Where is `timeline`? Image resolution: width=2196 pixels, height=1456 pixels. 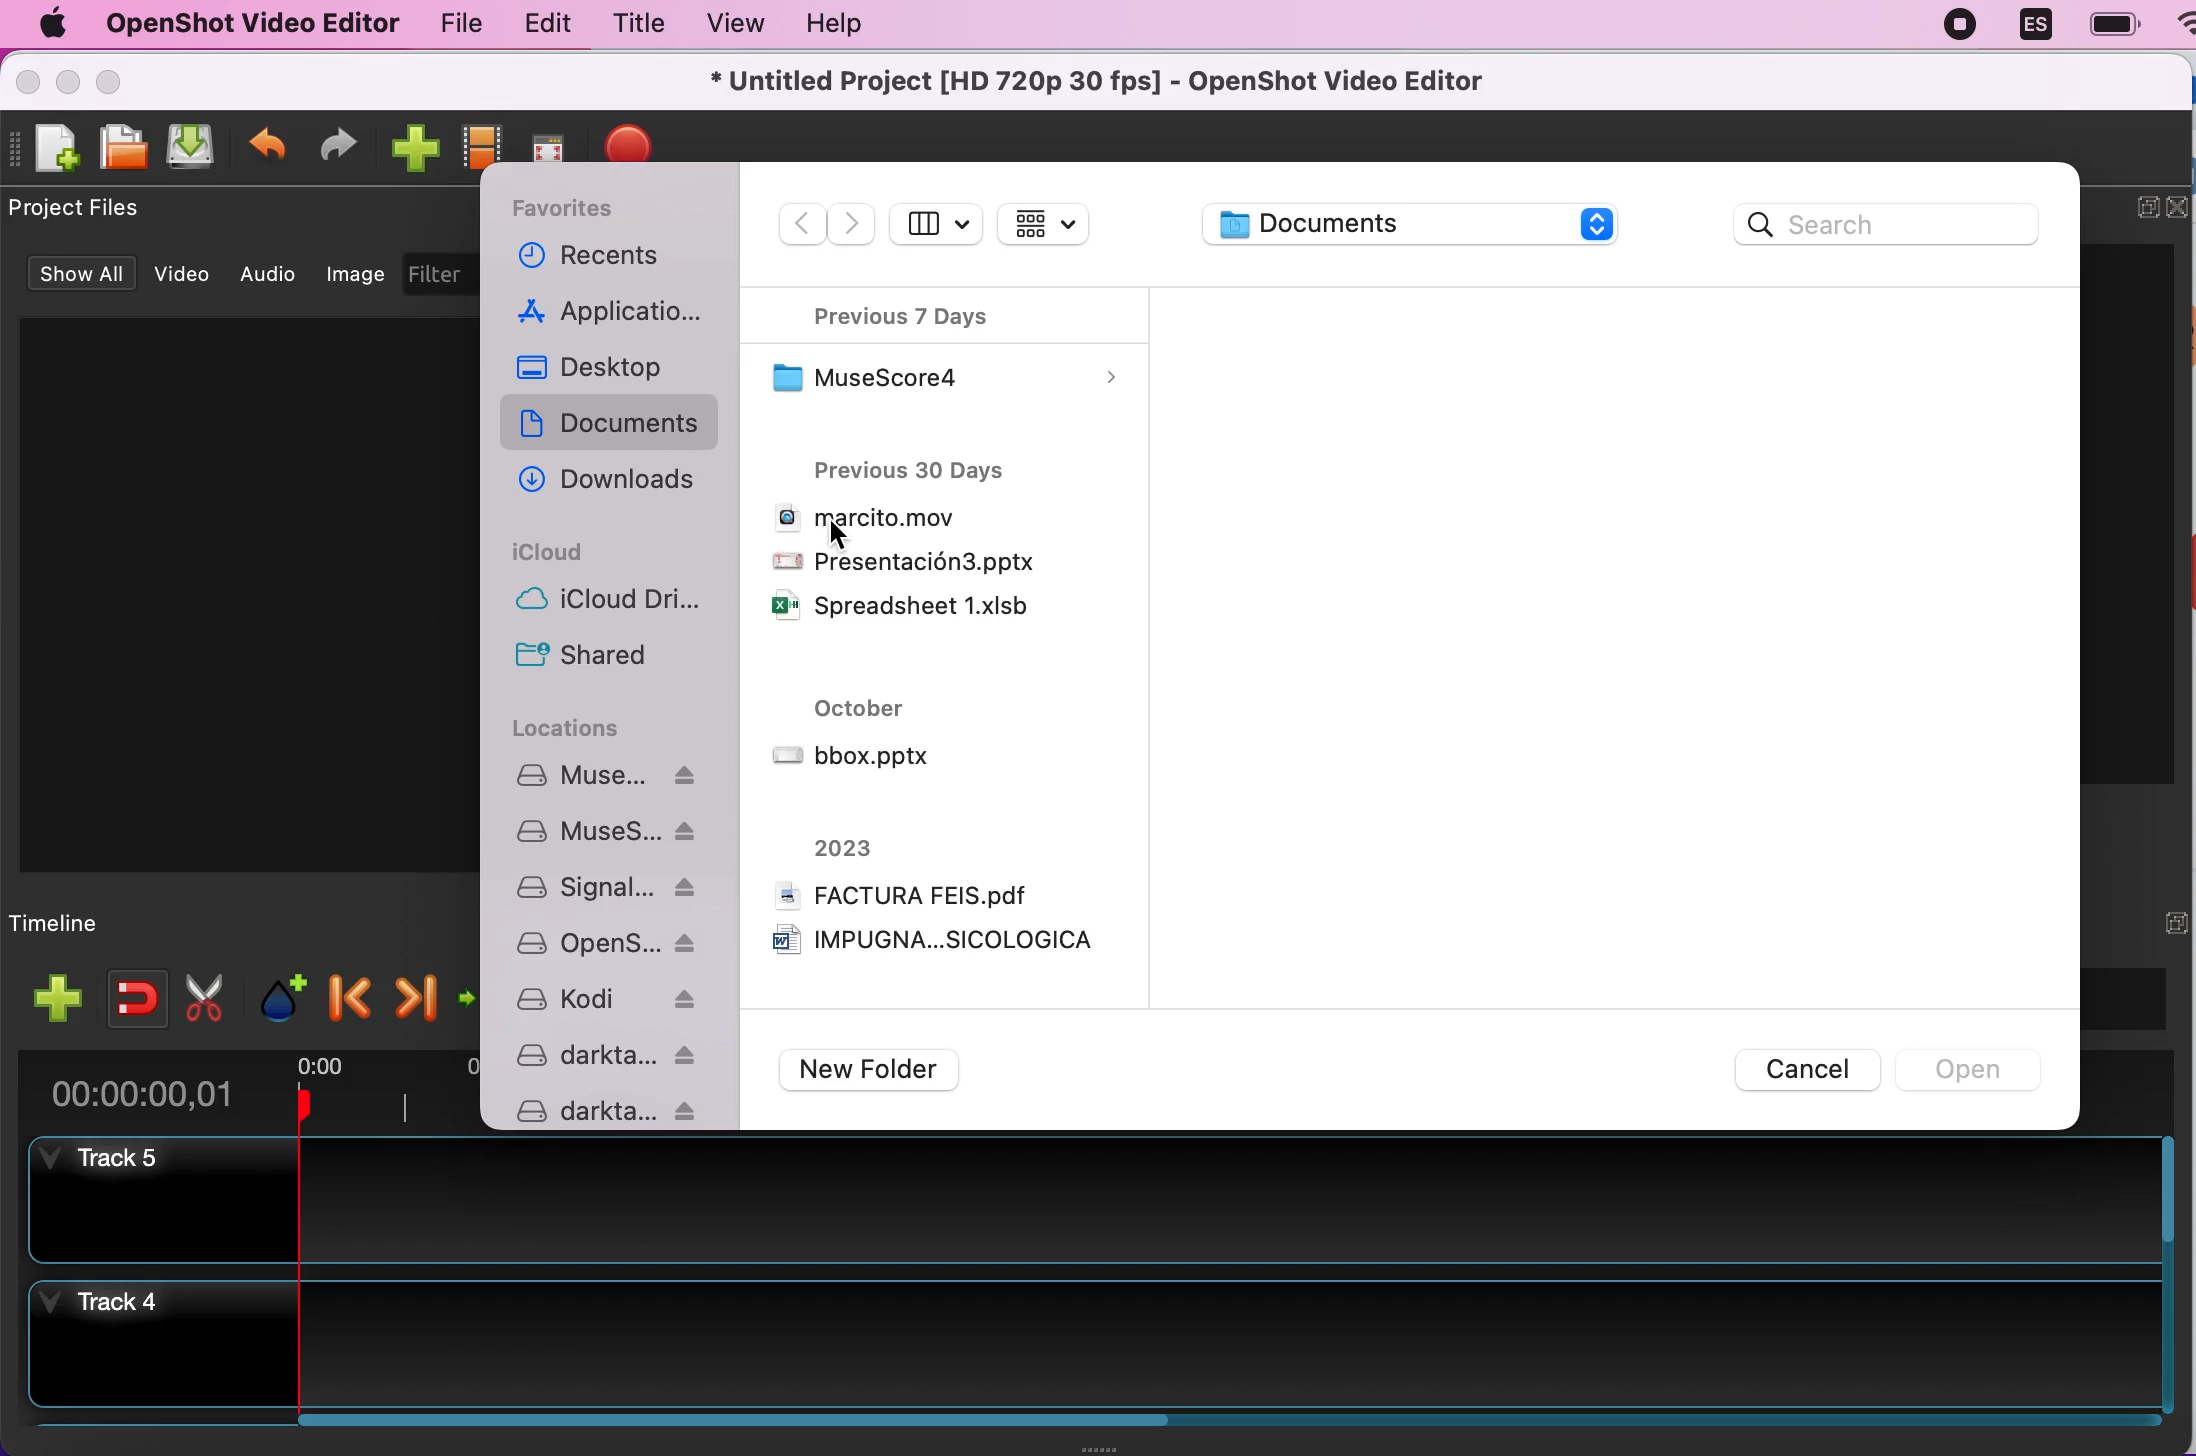
timeline is located at coordinates (75, 924).